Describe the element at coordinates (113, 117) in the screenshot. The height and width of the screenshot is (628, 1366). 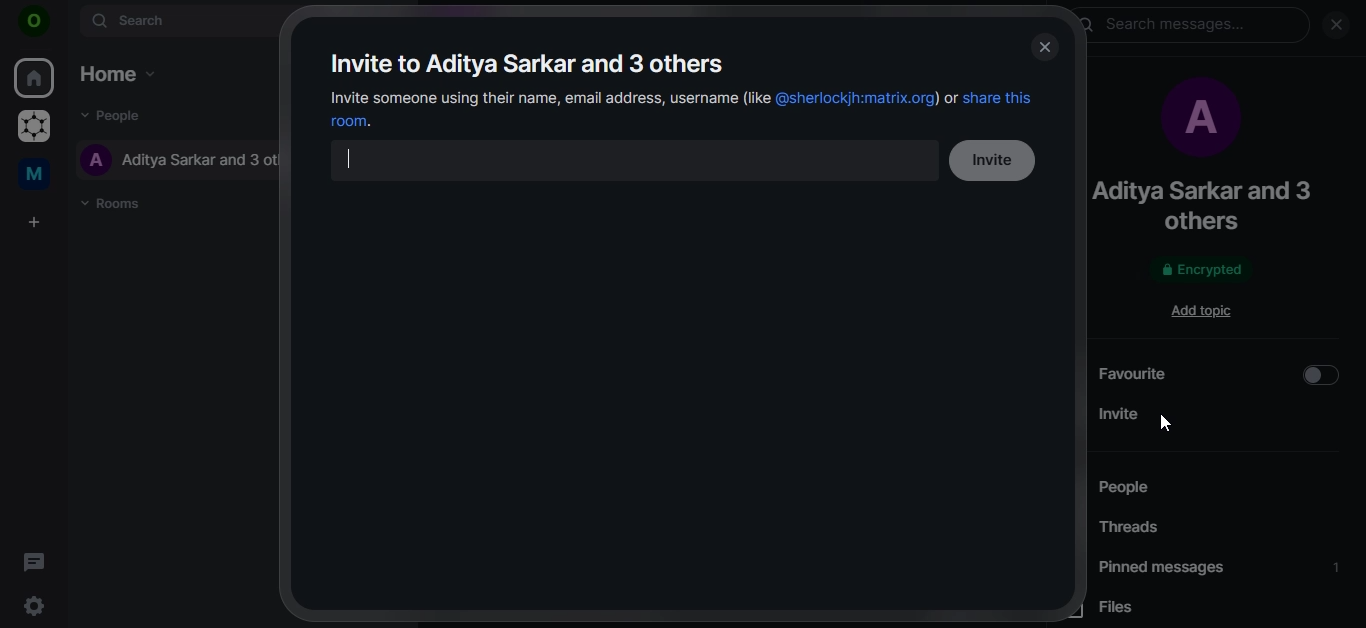
I see `people` at that location.